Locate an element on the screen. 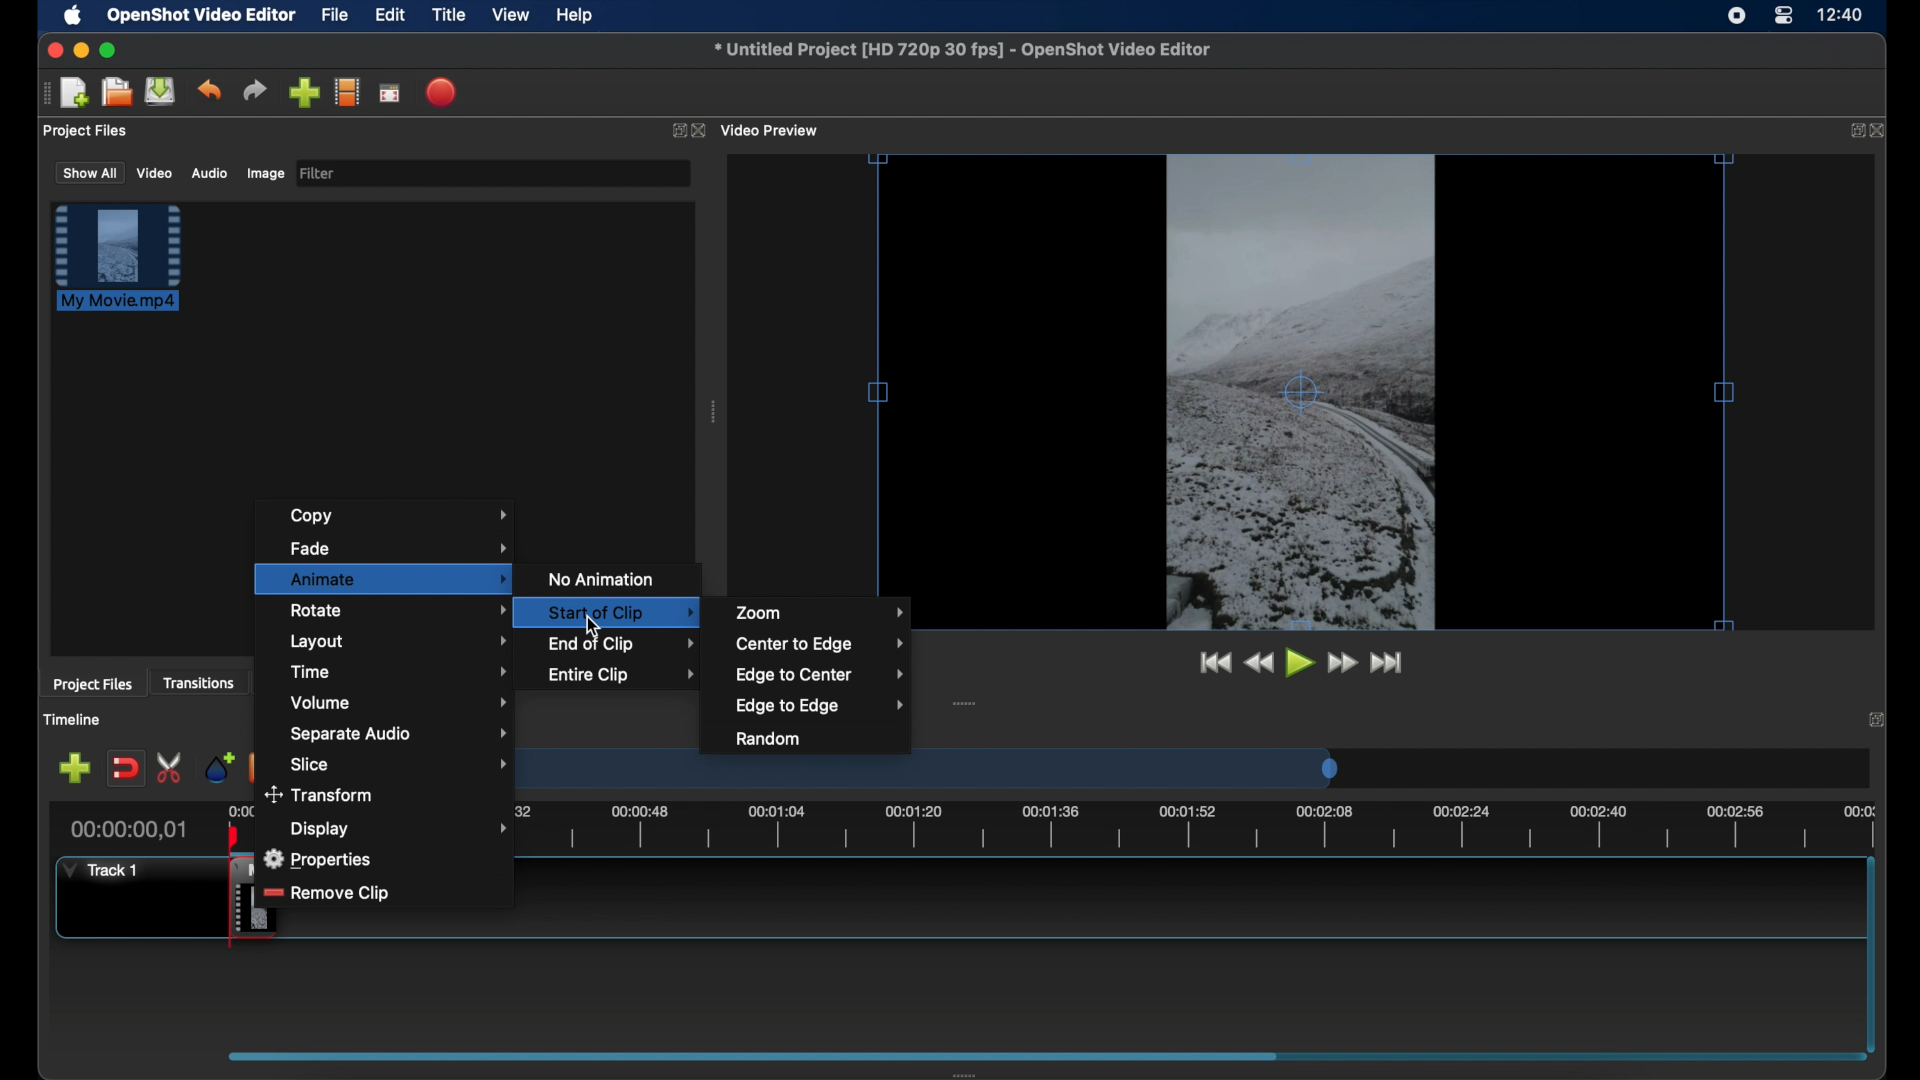  time menu is located at coordinates (400, 671).